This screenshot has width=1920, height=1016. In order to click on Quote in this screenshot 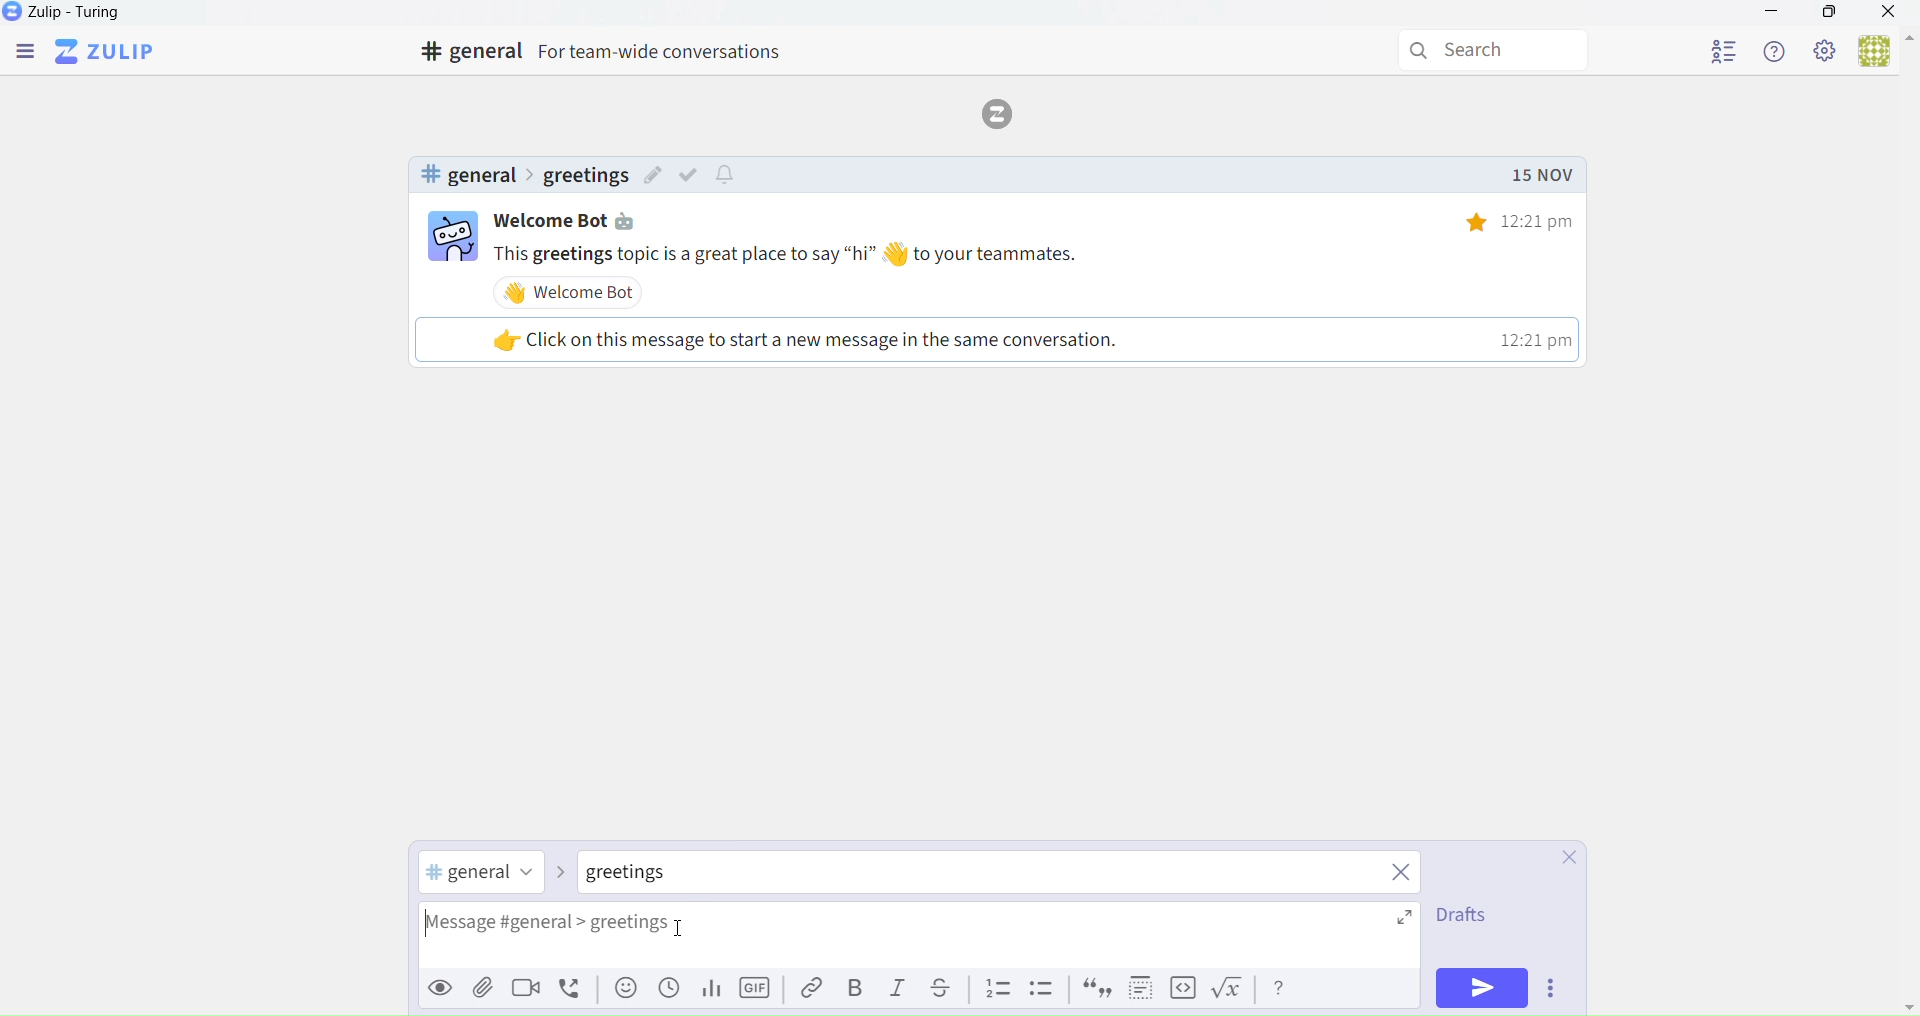, I will do `click(1094, 991)`.